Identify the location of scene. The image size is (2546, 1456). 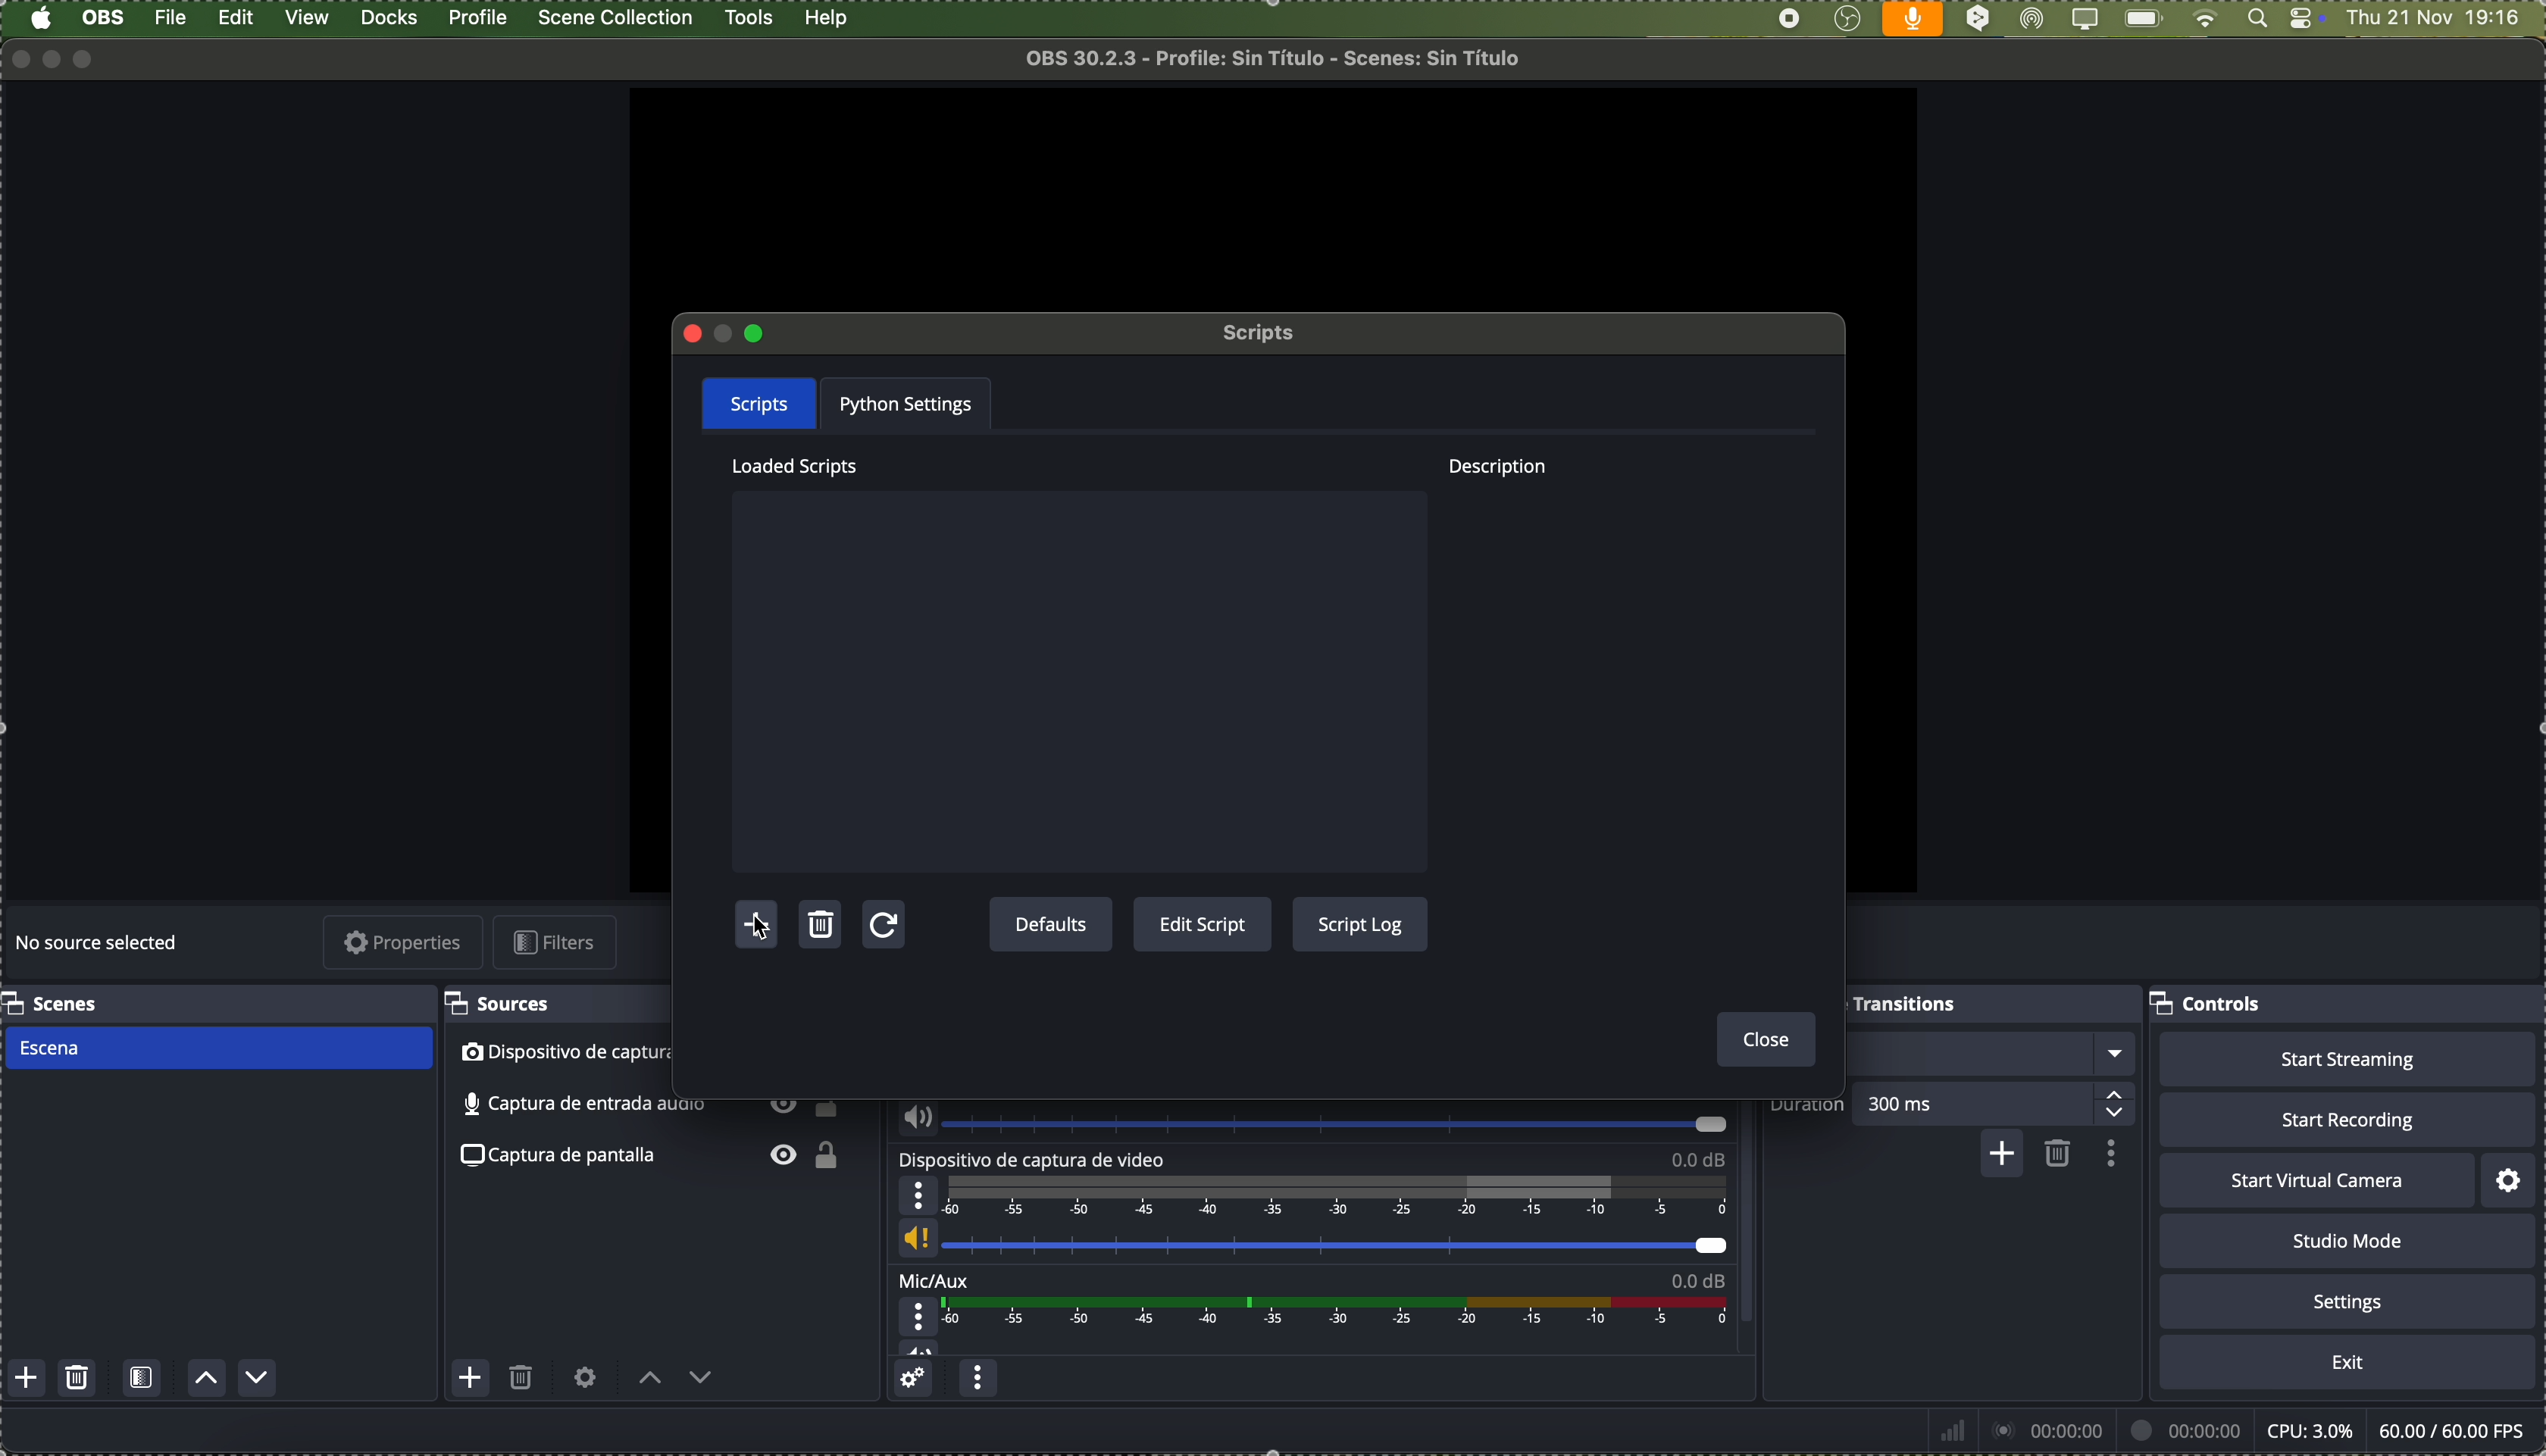
(216, 1049).